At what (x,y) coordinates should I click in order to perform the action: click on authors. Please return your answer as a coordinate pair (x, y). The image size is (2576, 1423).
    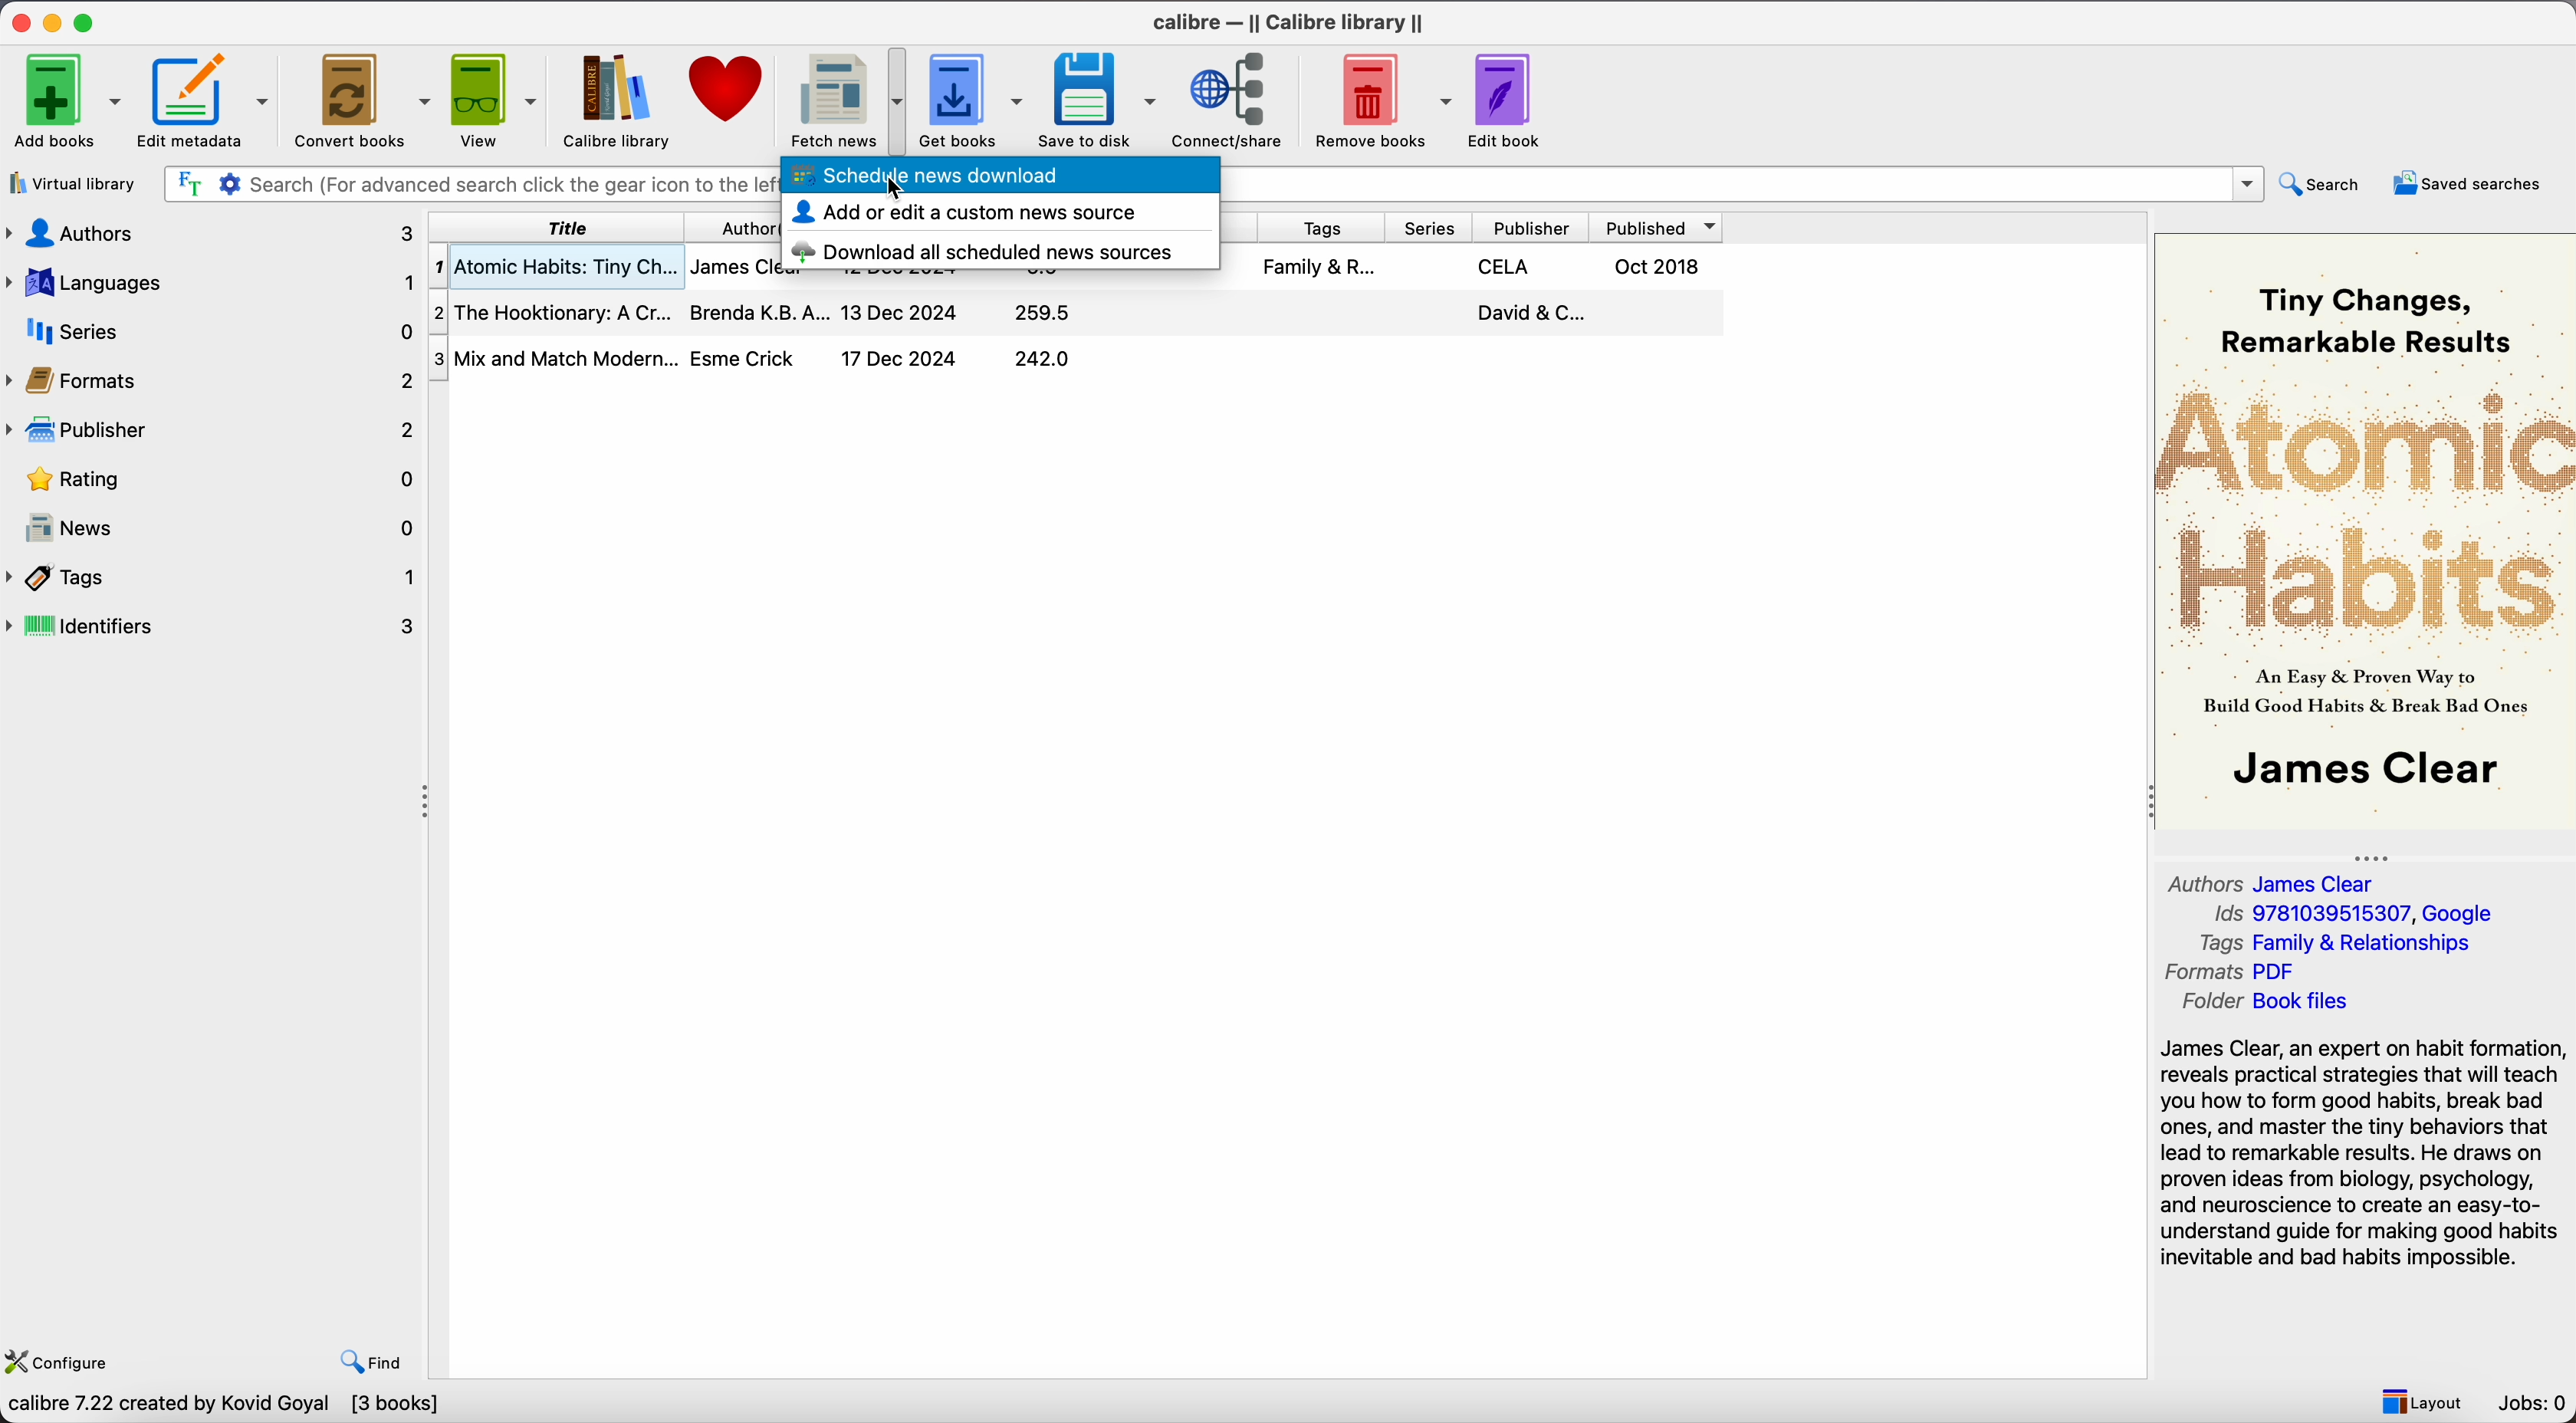
    Looking at the image, I should click on (213, 234).